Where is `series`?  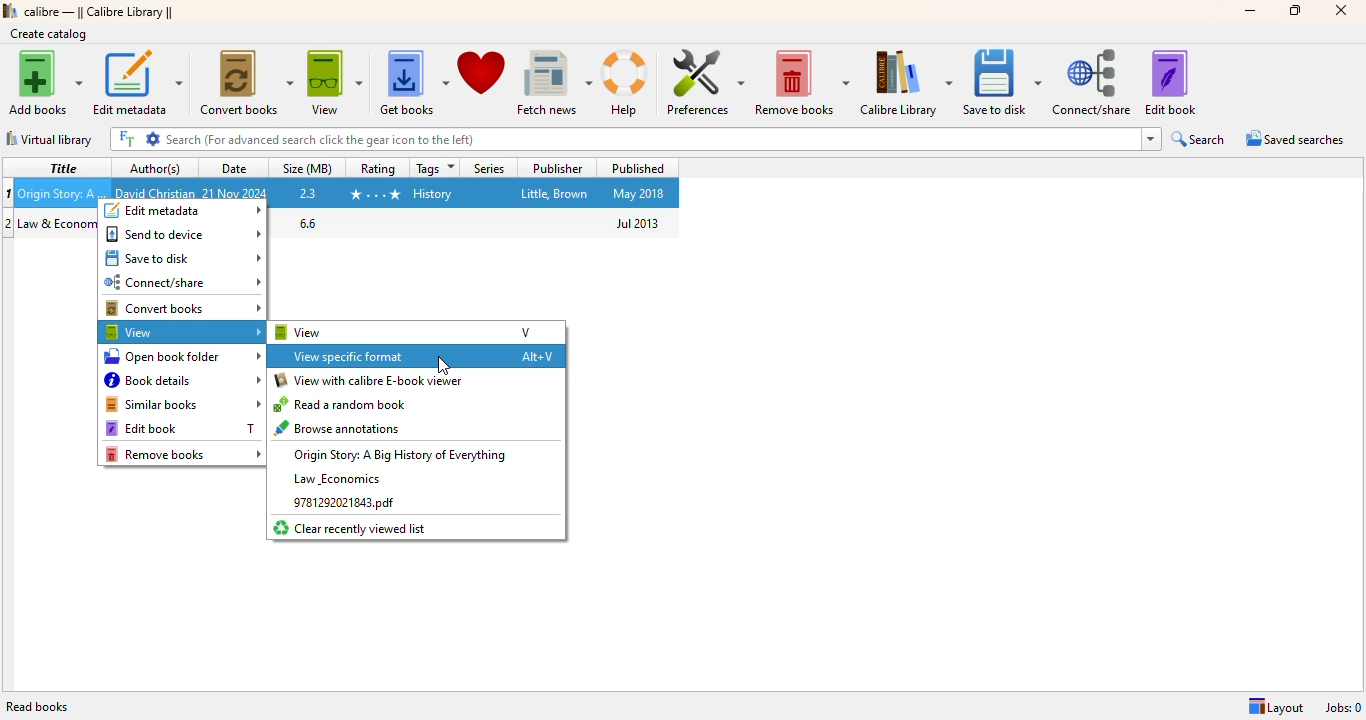
series is located at coordinates (487, 168).